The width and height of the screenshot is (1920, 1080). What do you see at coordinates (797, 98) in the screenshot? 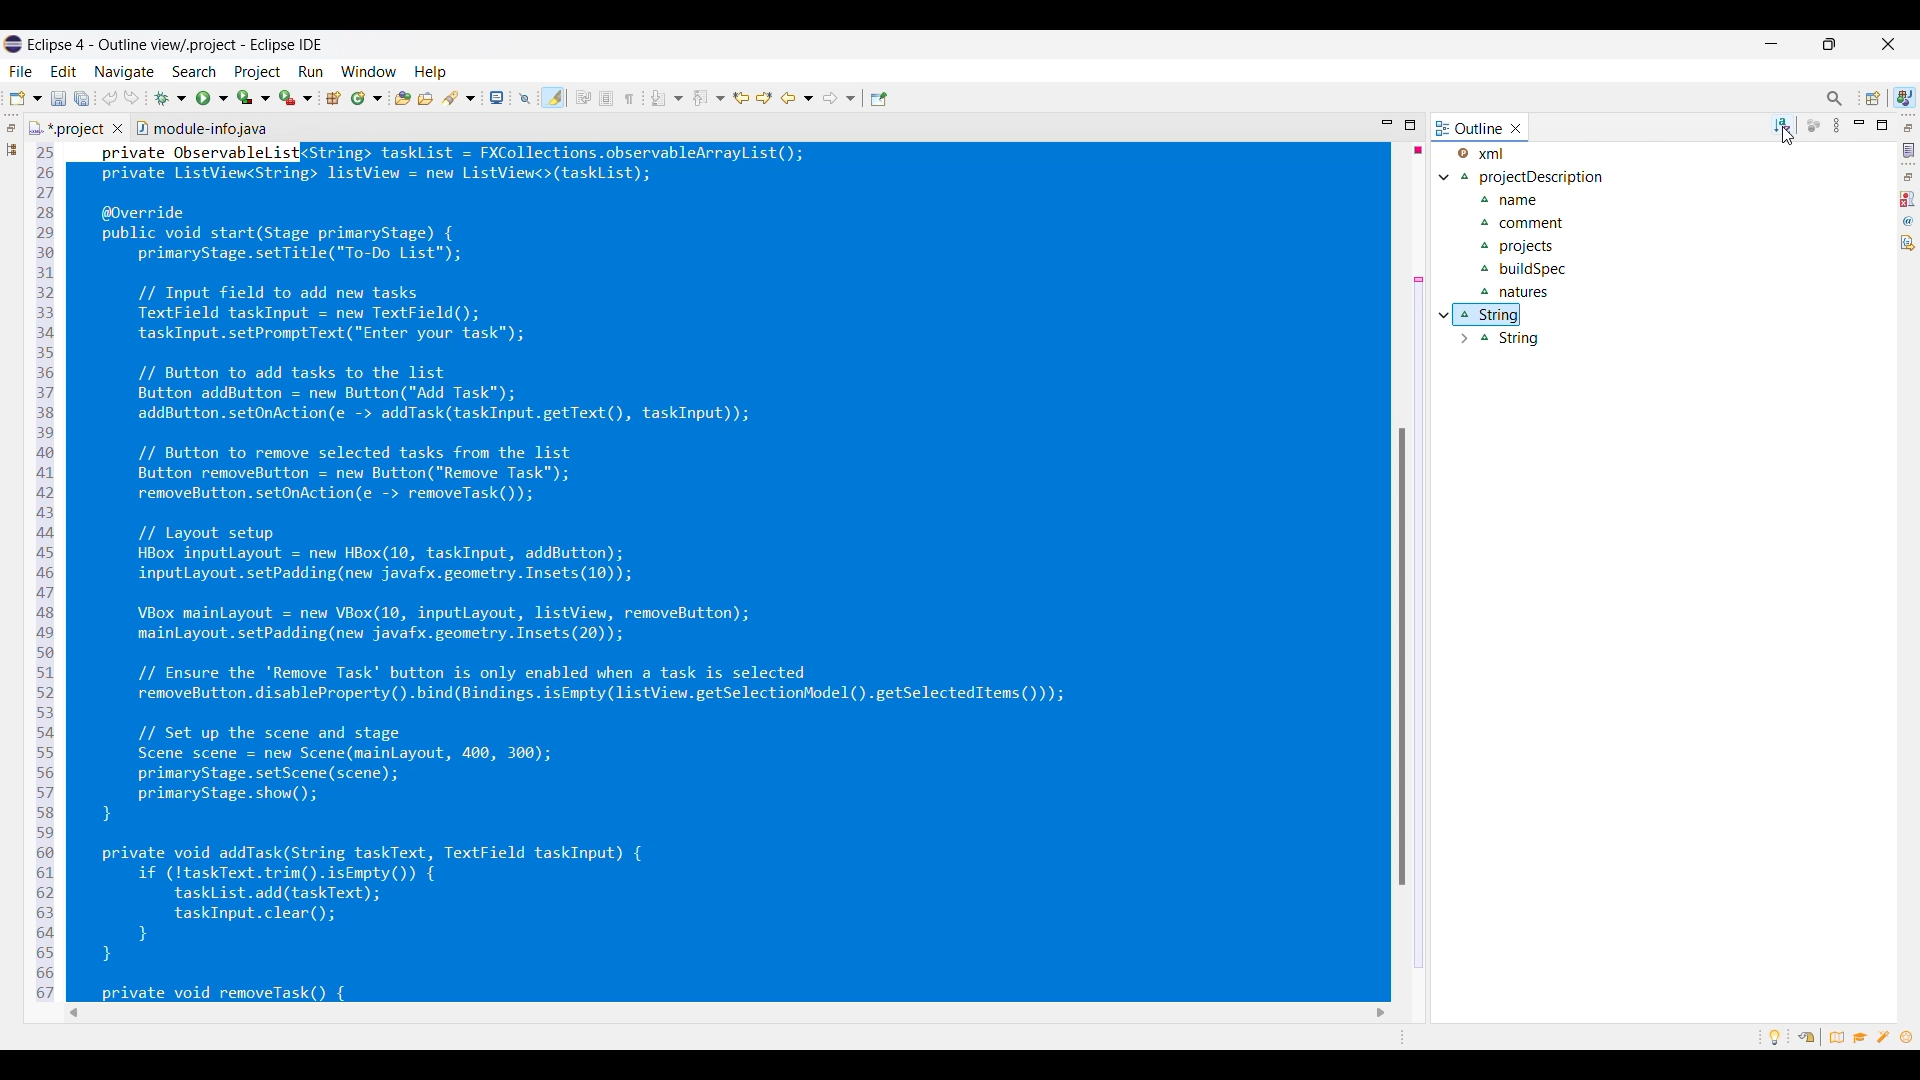
I see `Back to project options` at bounding box center [797, 98].